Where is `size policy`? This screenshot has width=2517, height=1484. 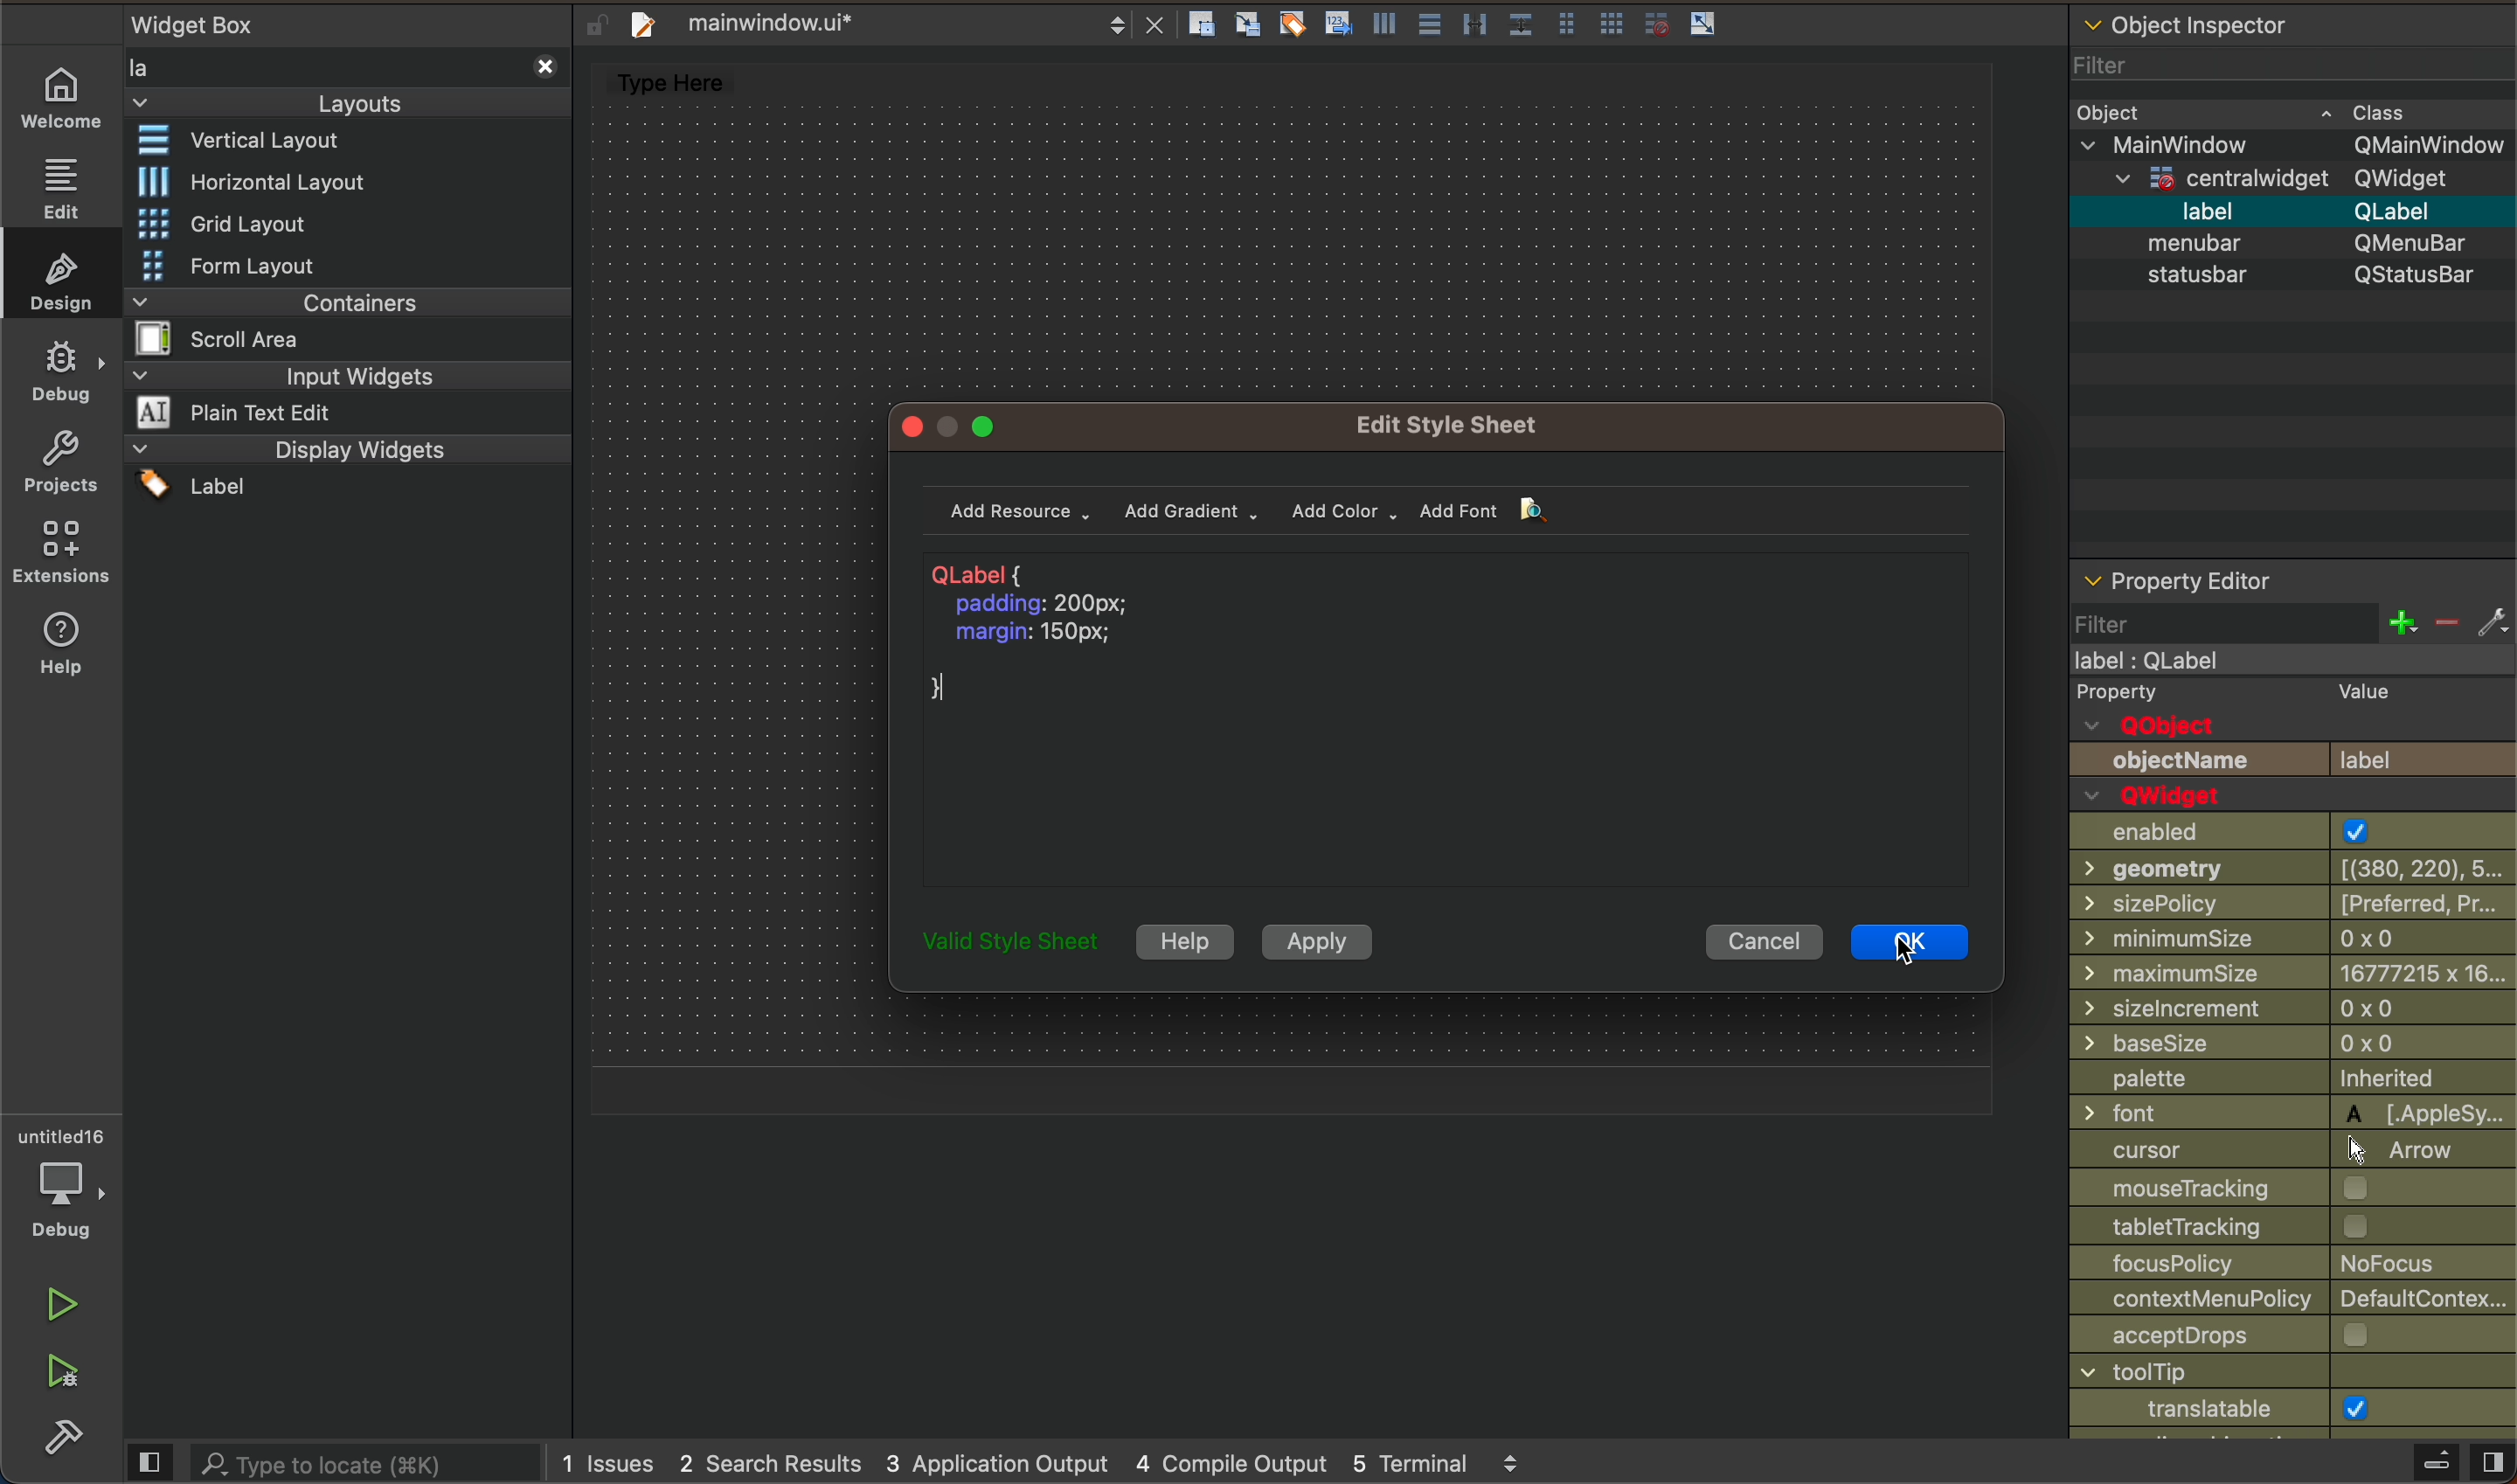 size policy is located at coordinates (2290, 906).